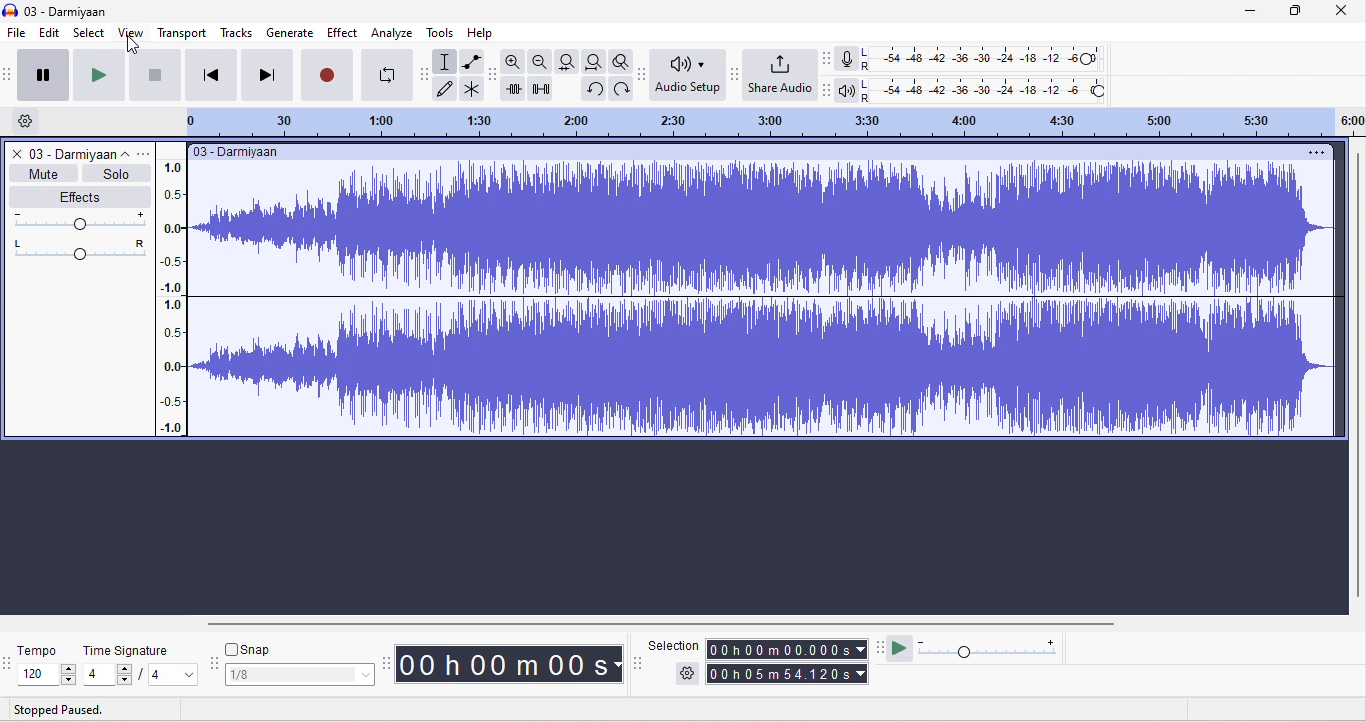  I want to click on playback speed, so click(988, 647).